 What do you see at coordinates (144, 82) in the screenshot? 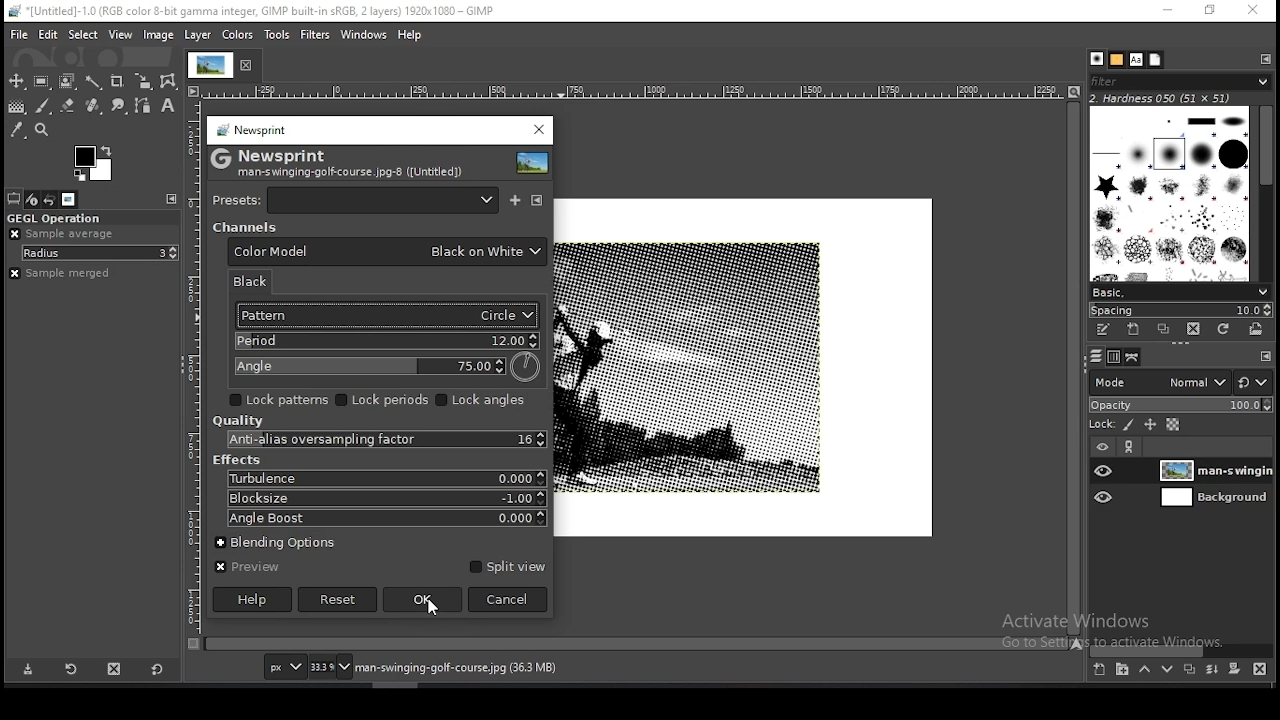
I see `scale tool` at bounding box center [144, 82].